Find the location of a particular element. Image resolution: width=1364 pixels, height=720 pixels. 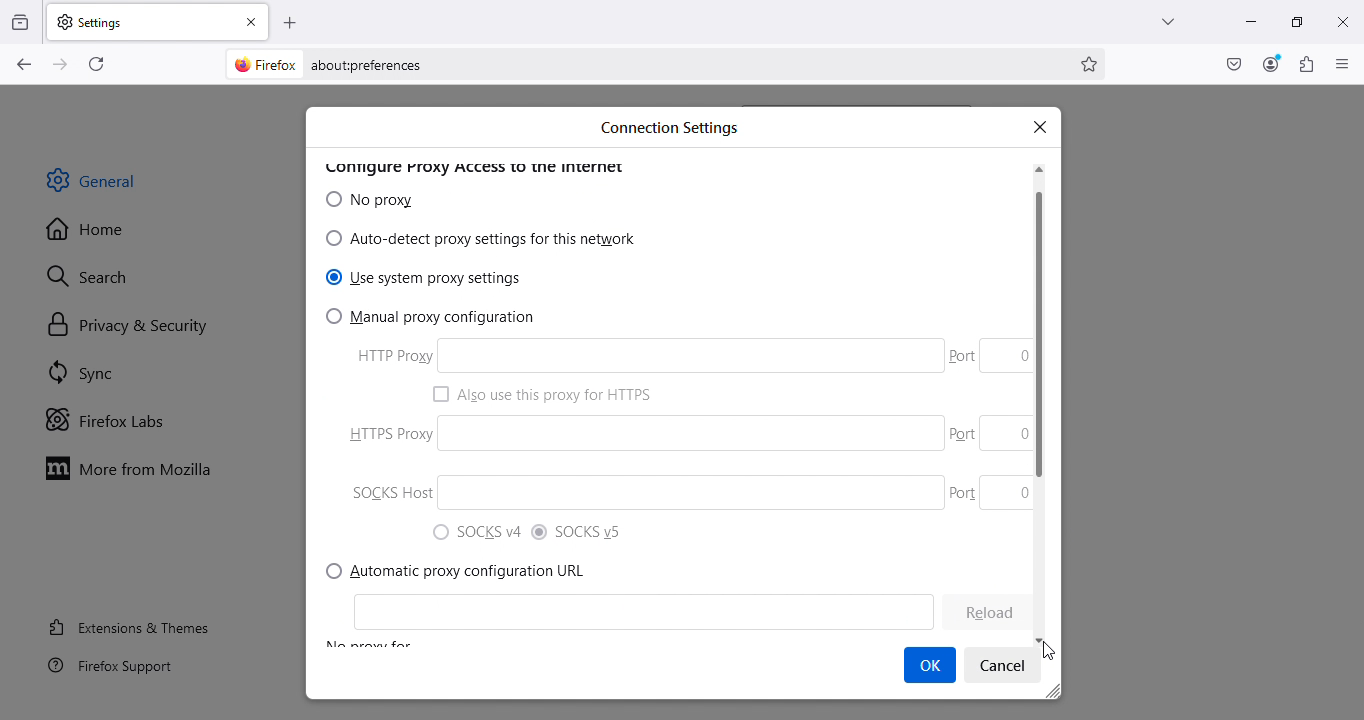

Network settings is located at coordinates (455, 571).